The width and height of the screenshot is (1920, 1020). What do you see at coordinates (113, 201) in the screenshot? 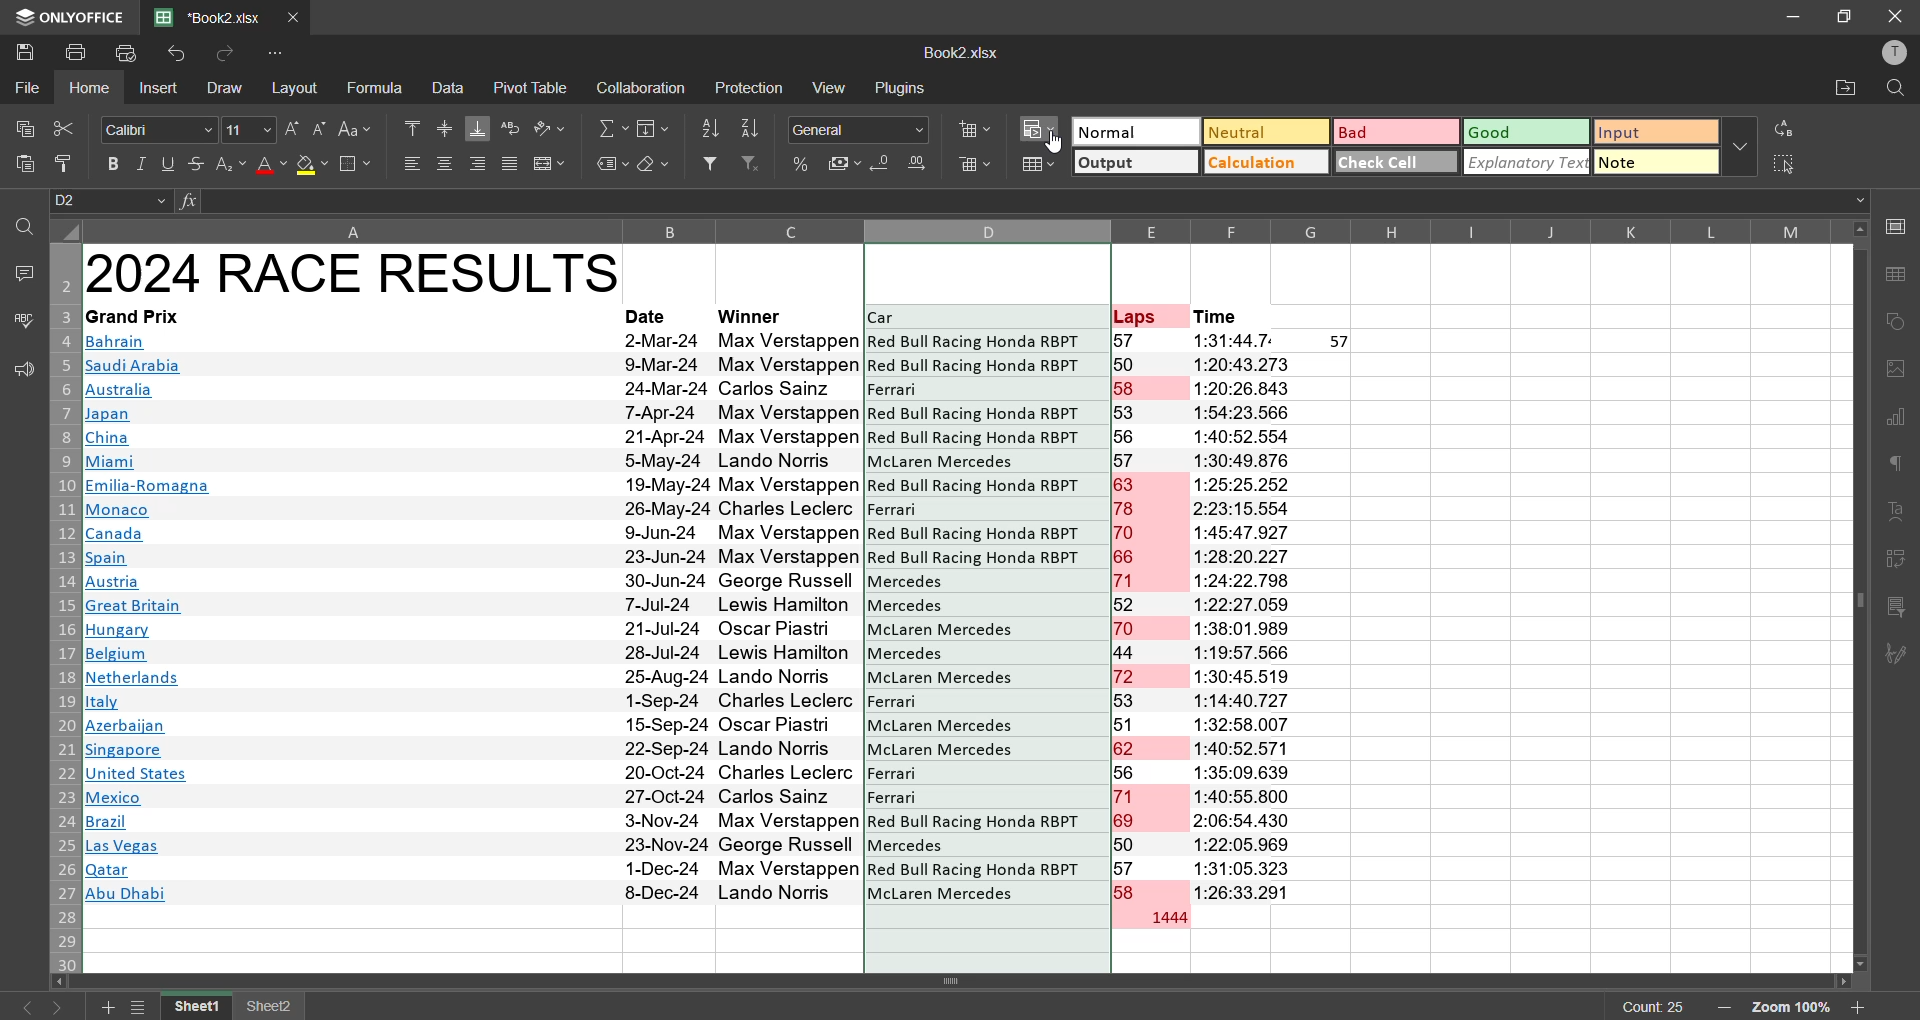
I see `cell address` at bounding box center [113, 201].